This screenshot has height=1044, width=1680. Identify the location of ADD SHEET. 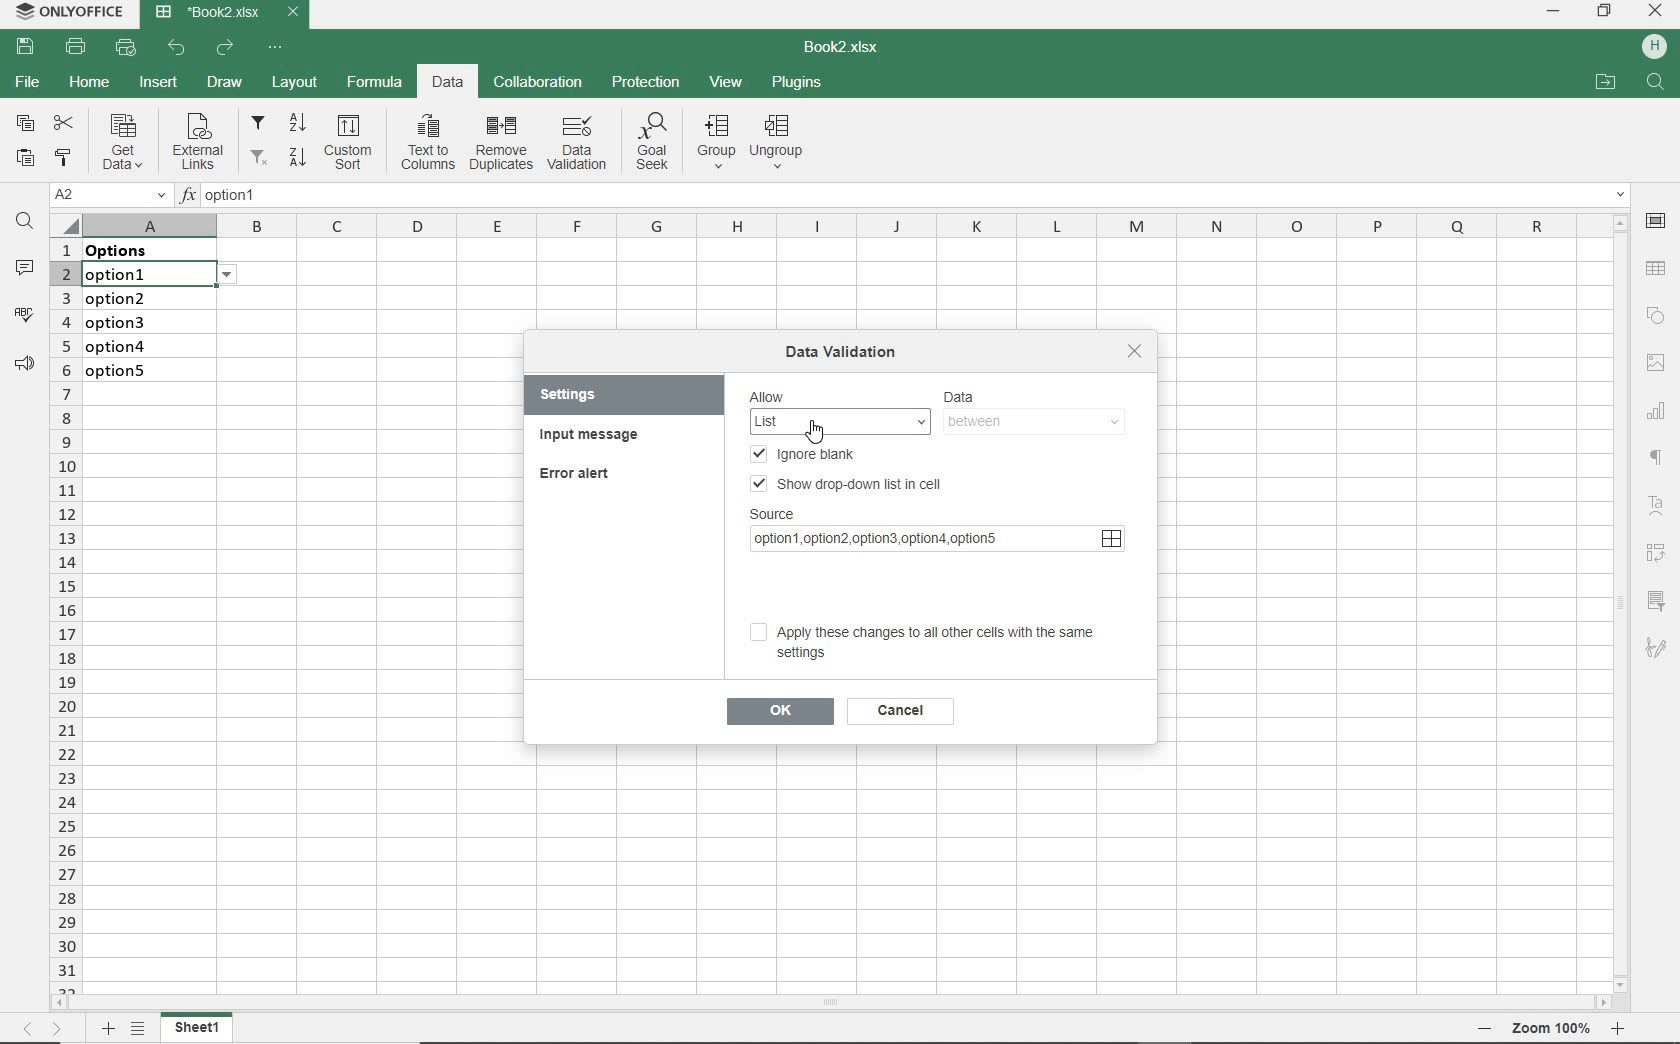
(108, 1030).